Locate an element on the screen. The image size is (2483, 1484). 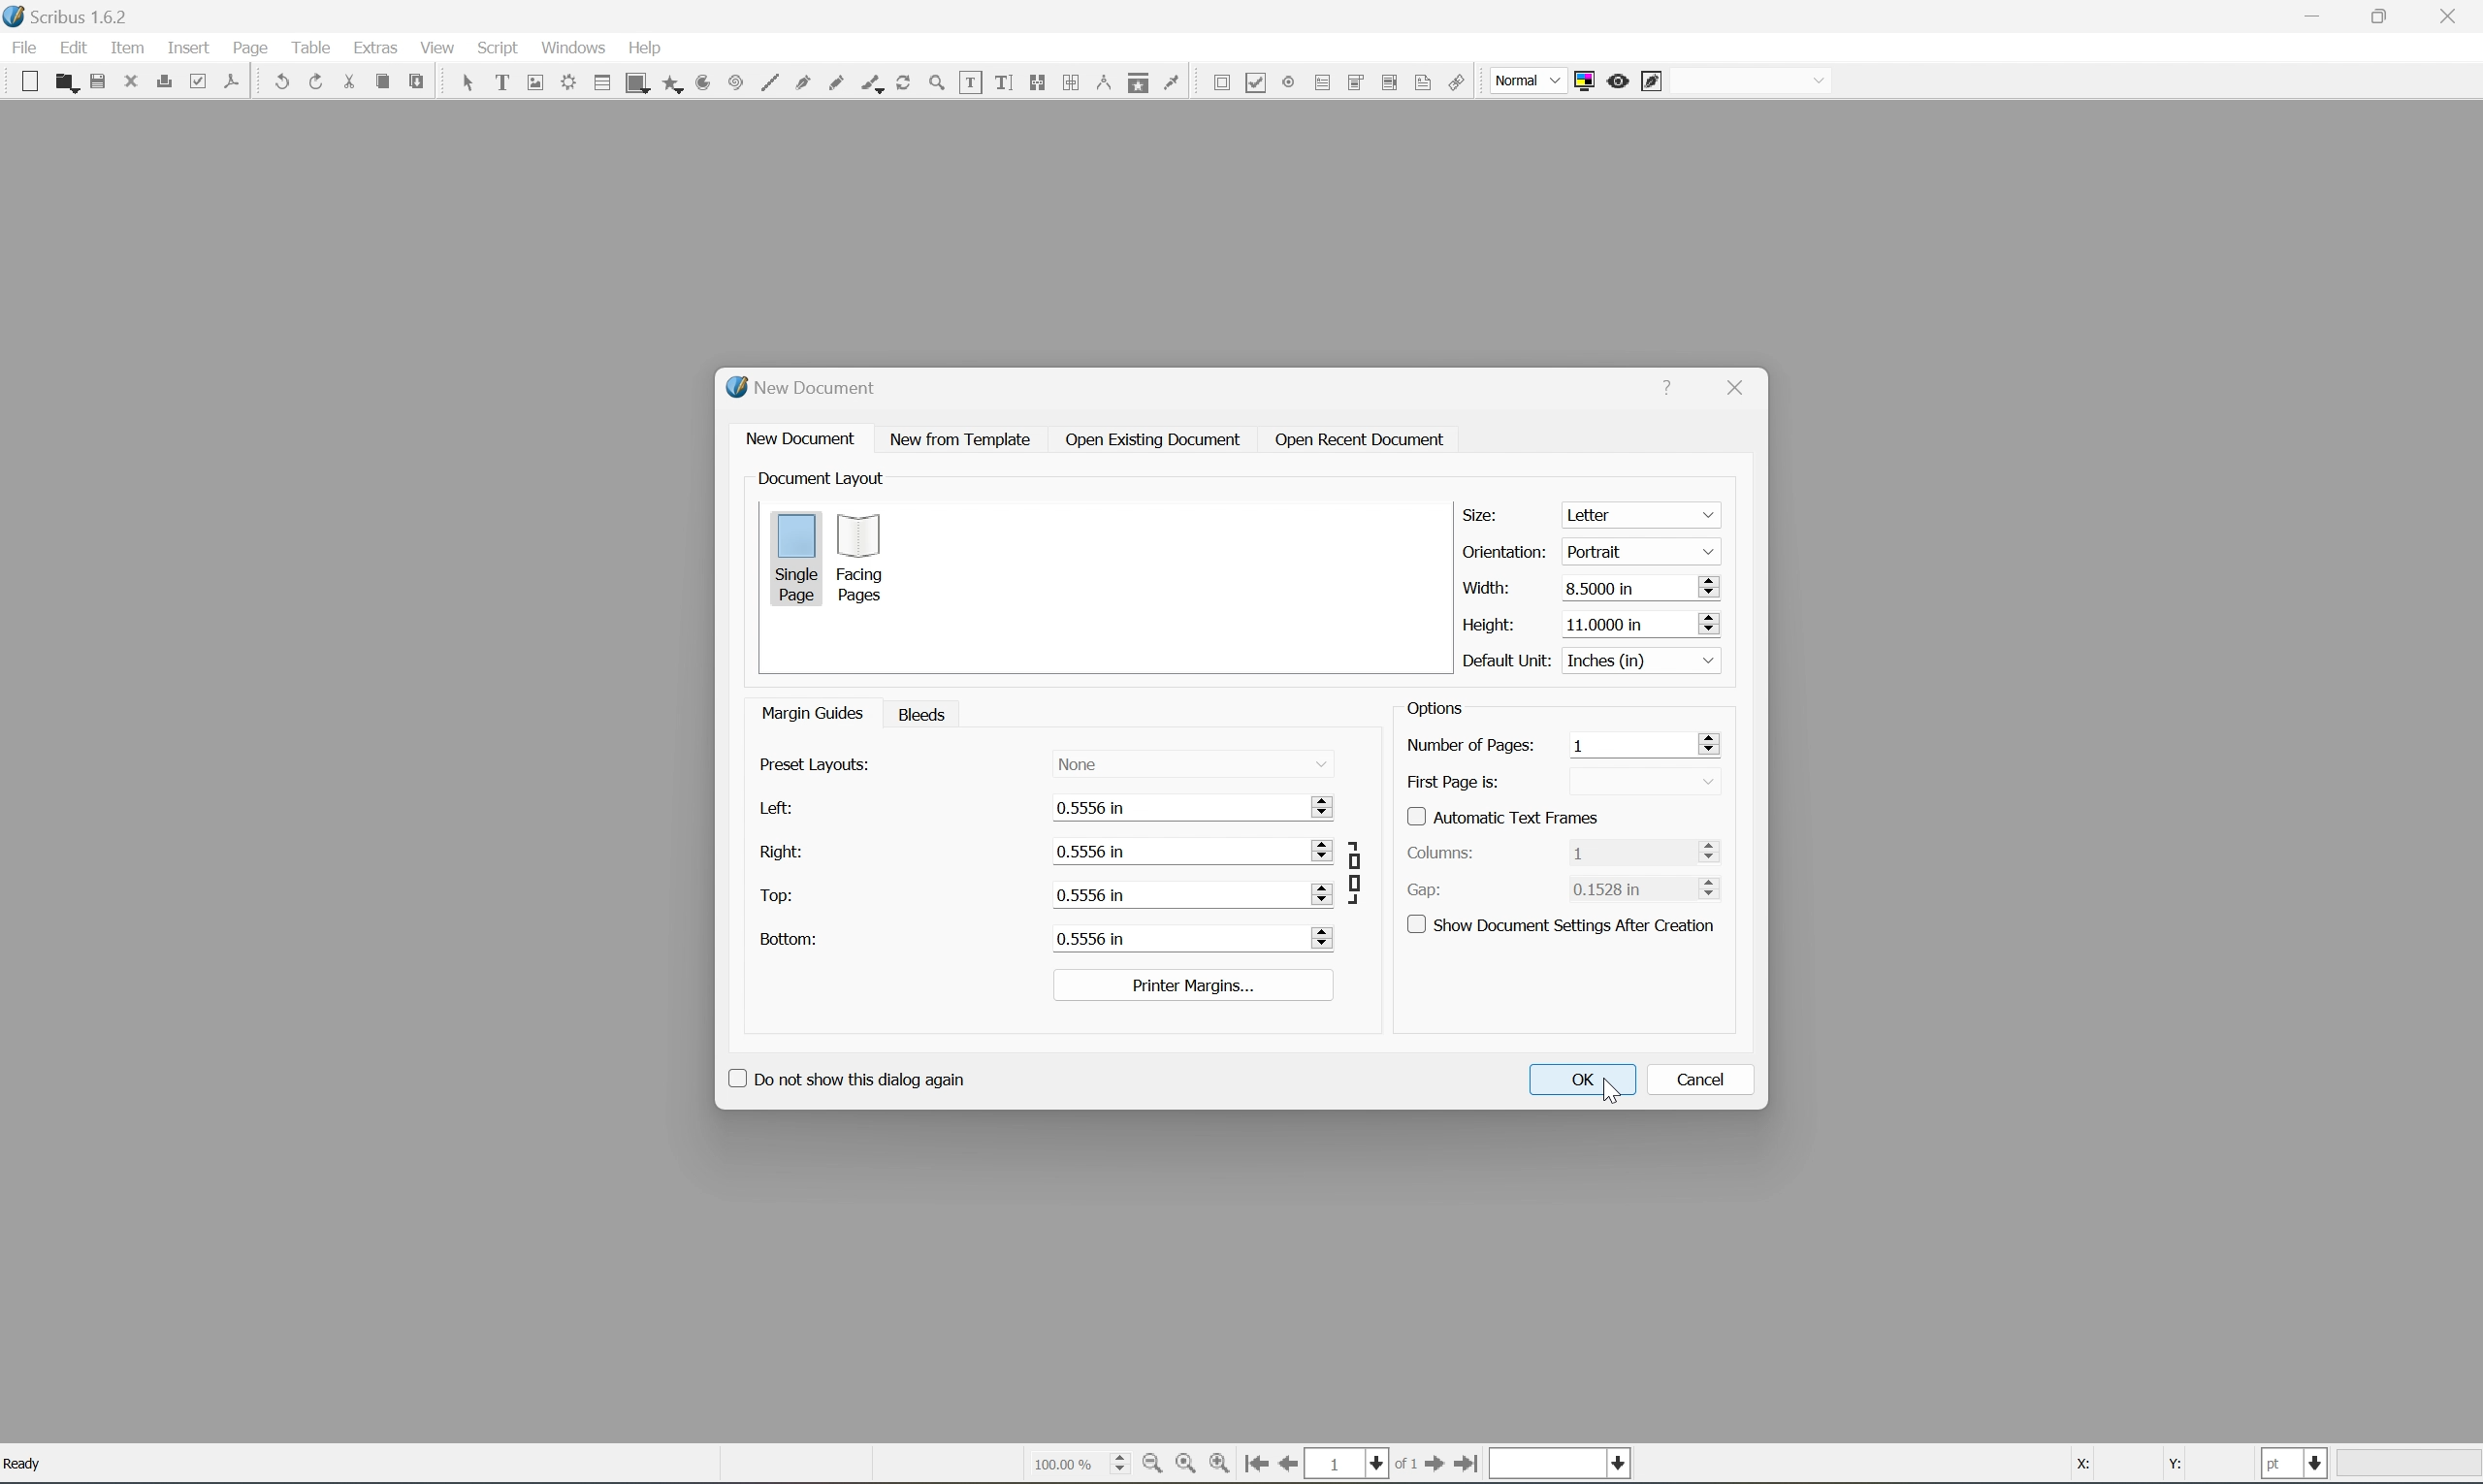
0.1528 in is located at coordinates (1639, 885).